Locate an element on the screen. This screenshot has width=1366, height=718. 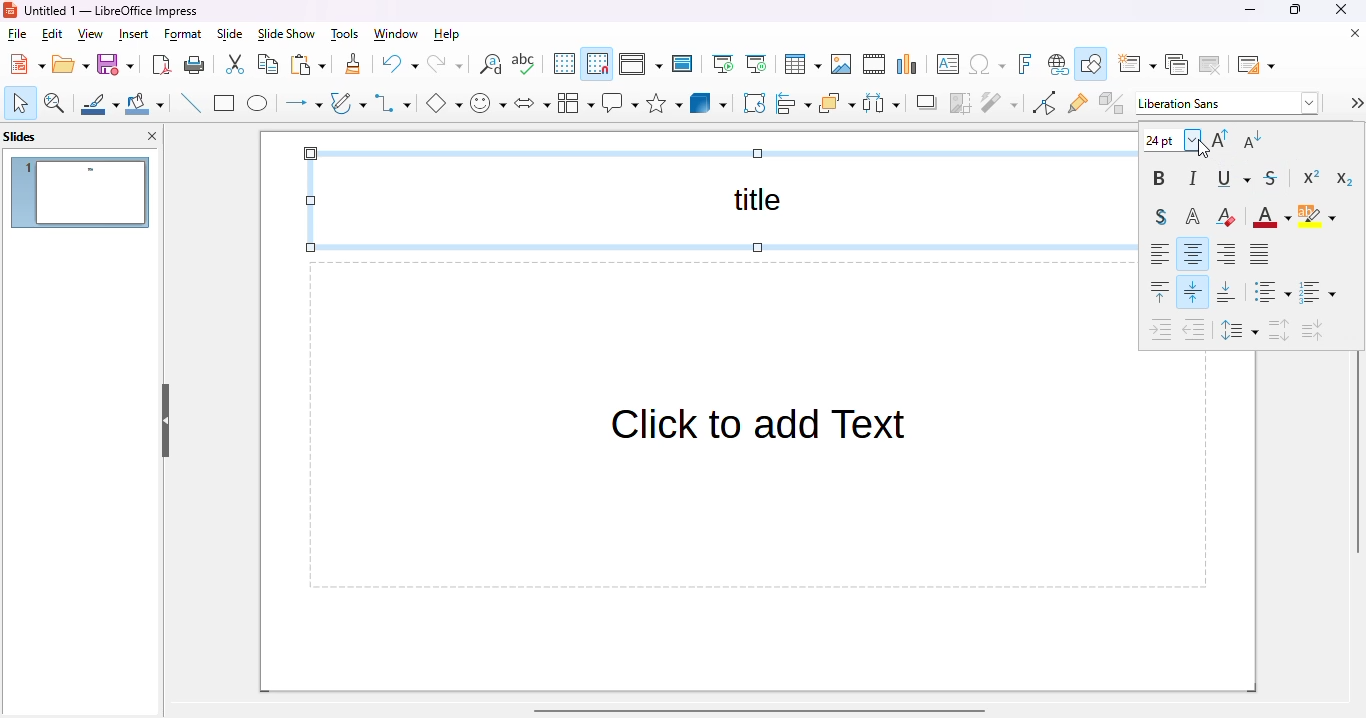
insert chart is located at coordinates (908, 65).